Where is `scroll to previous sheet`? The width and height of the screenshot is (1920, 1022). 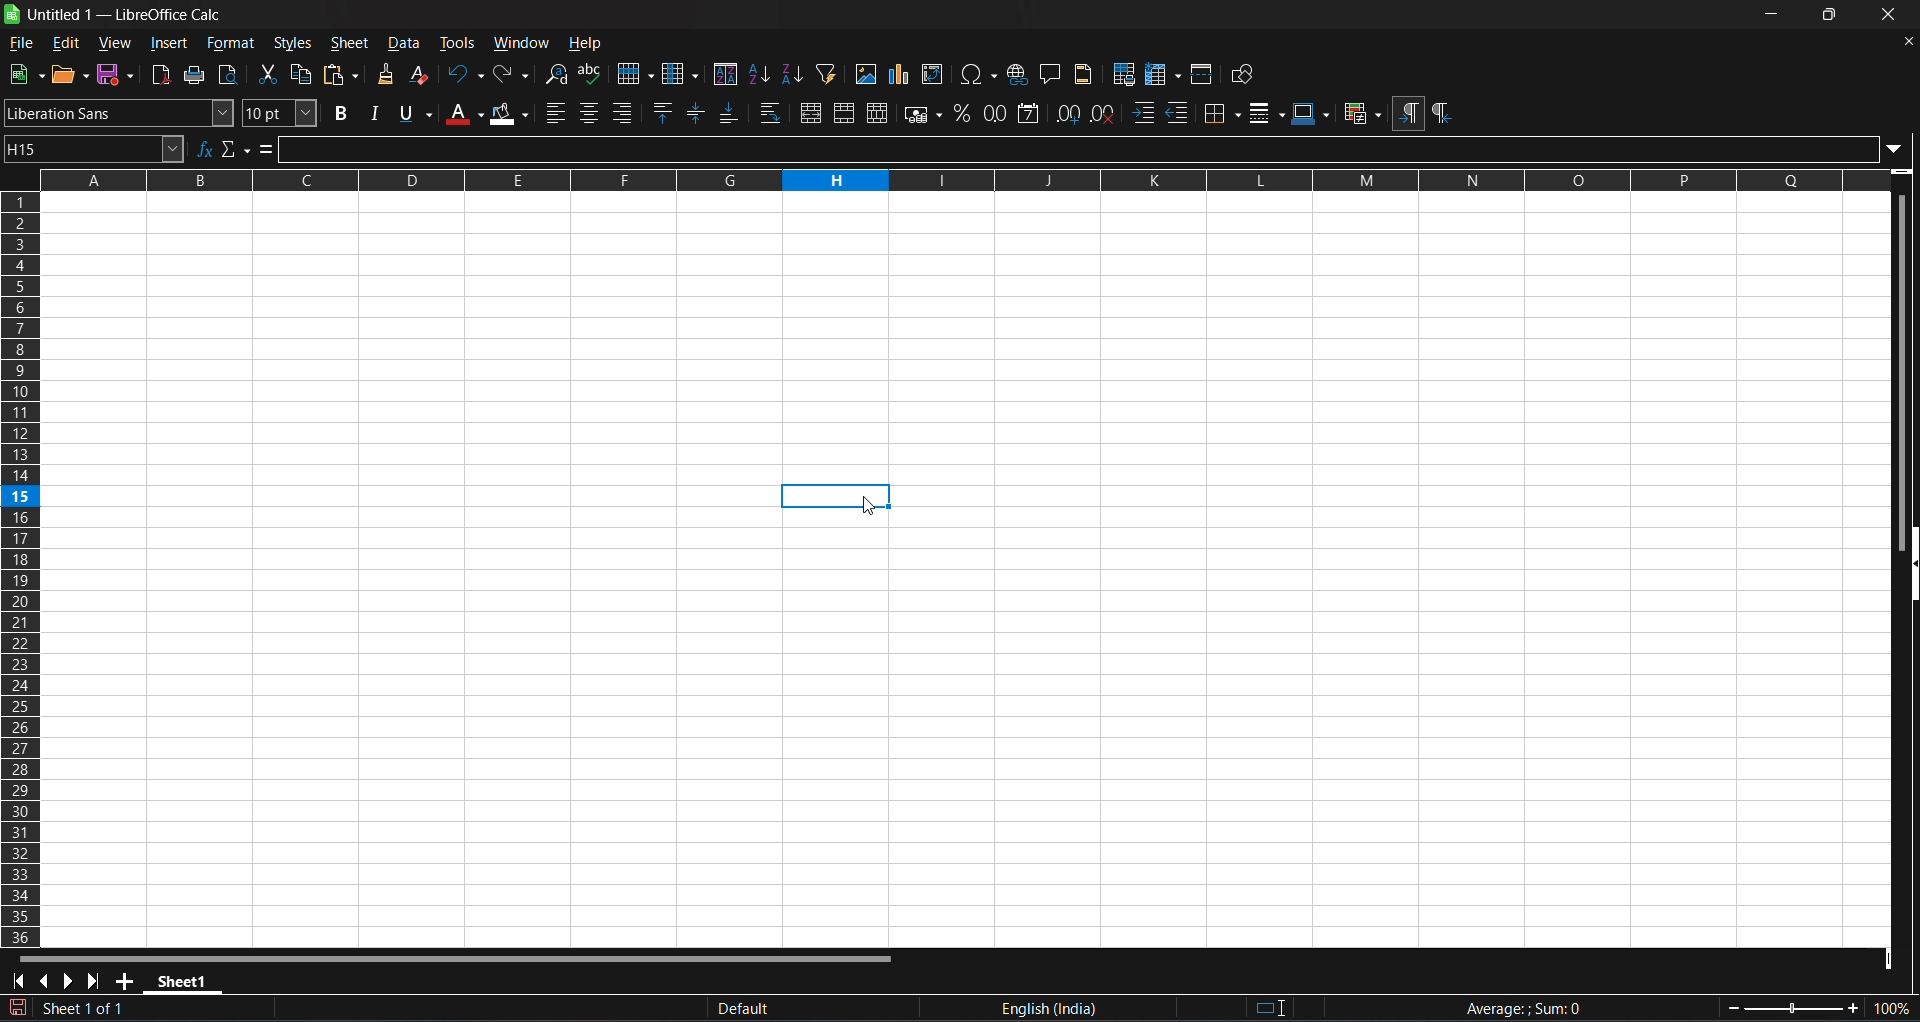
scroll to previous sheet is located at coordinates (48, 981).